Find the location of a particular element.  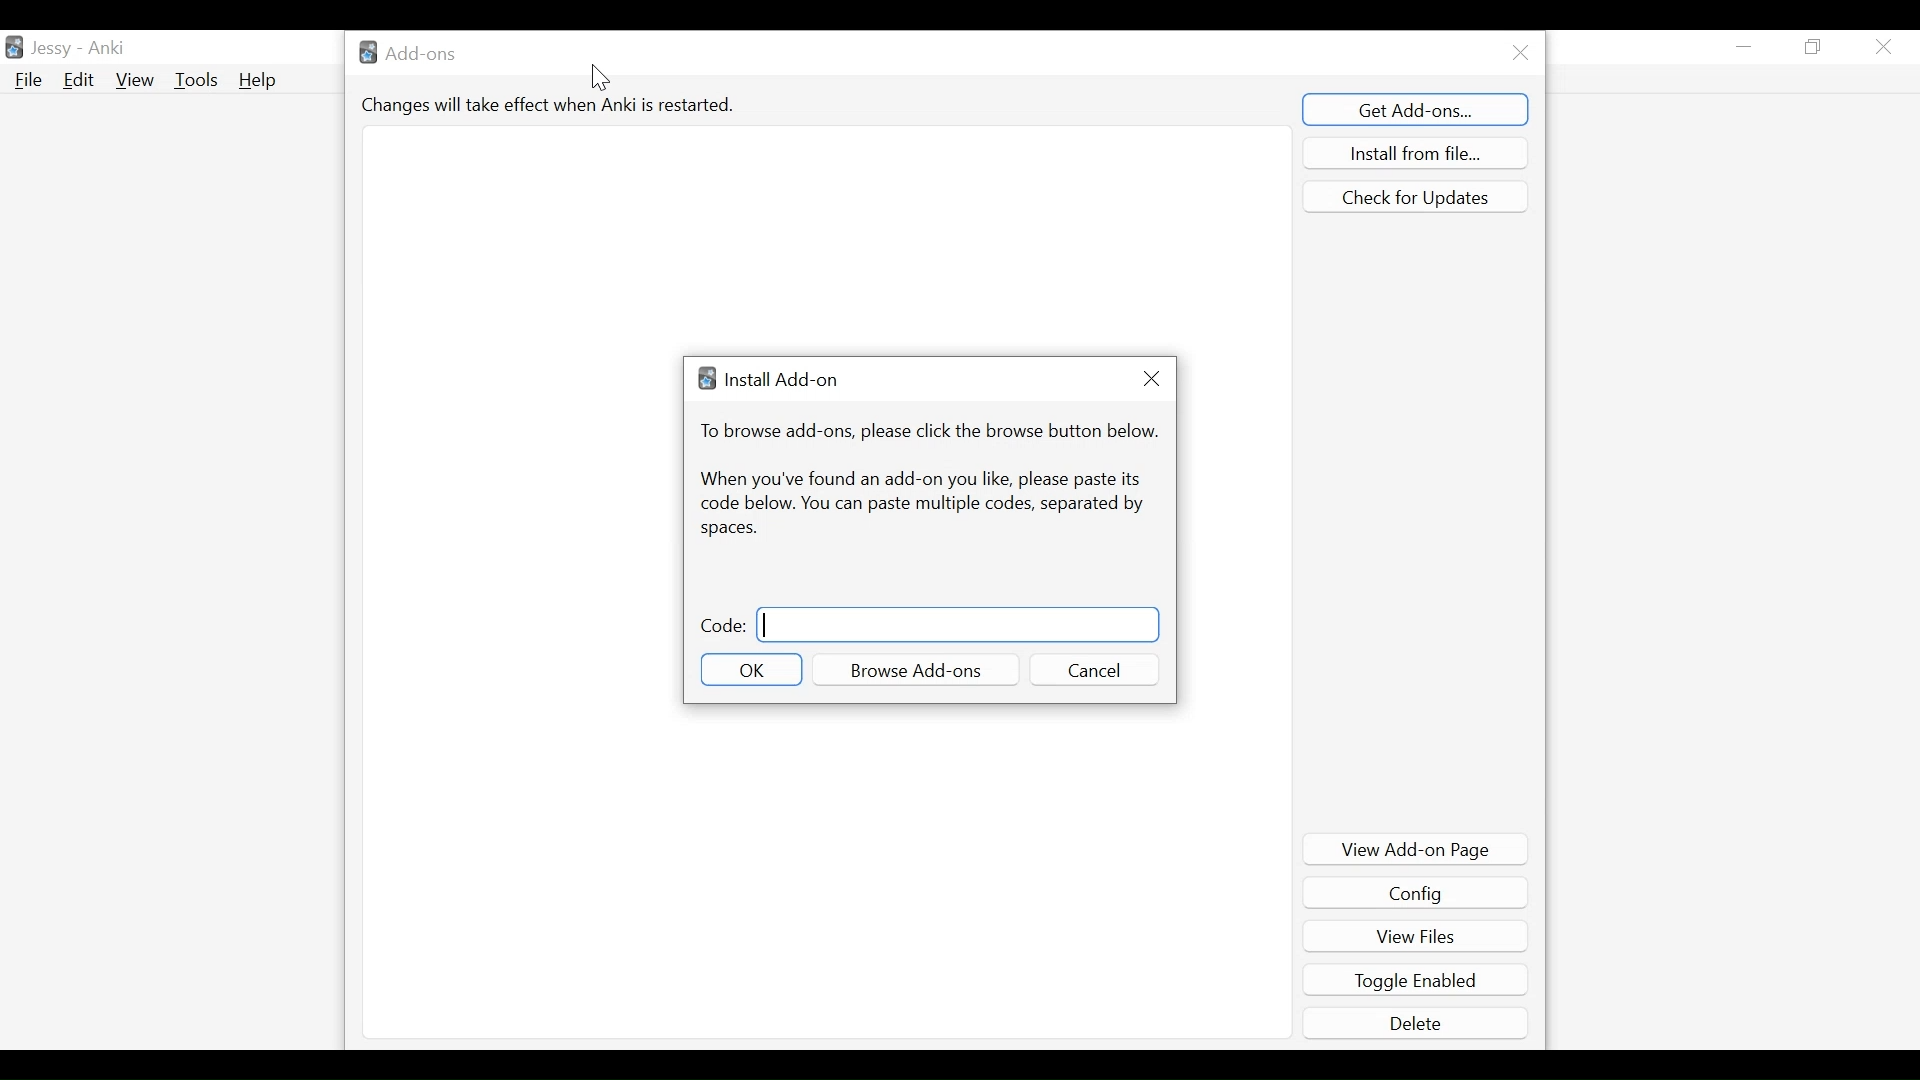

Add-ons is located at coordinates (413, 51).